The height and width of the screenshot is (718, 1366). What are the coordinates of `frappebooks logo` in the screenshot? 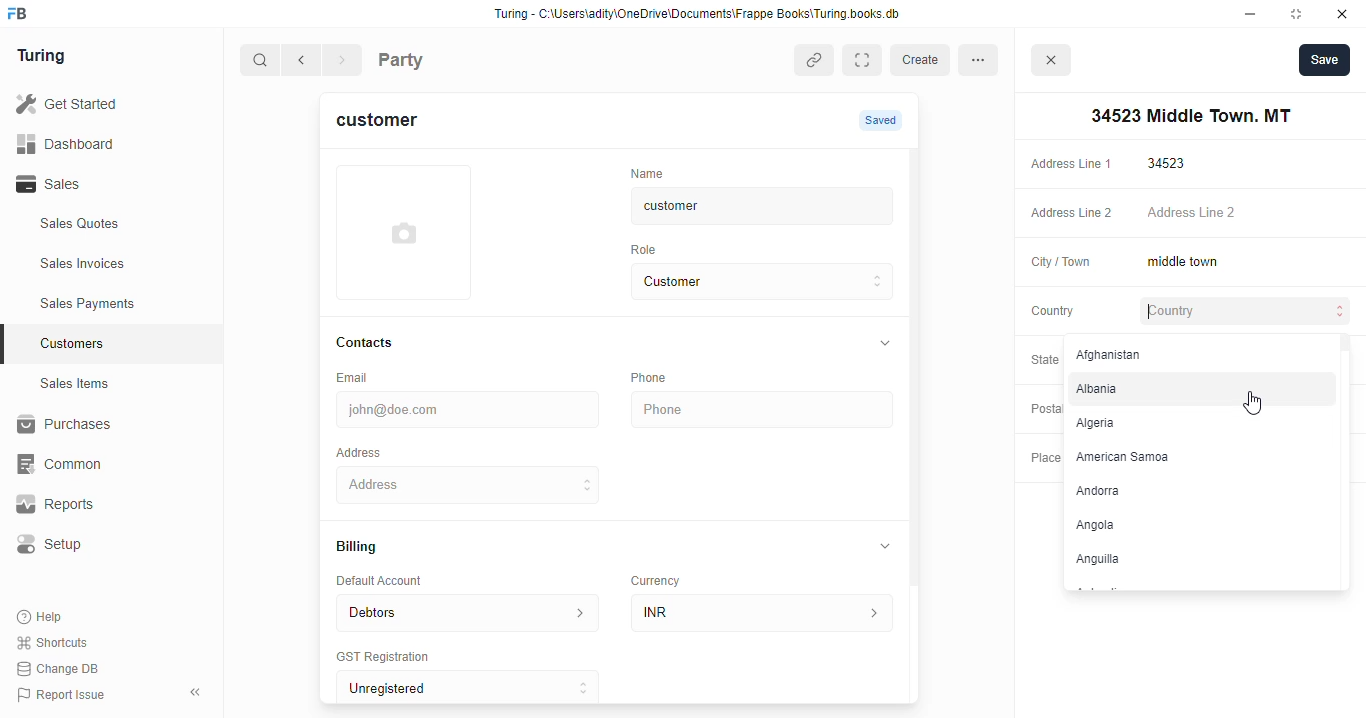 It's located at (23, 15).